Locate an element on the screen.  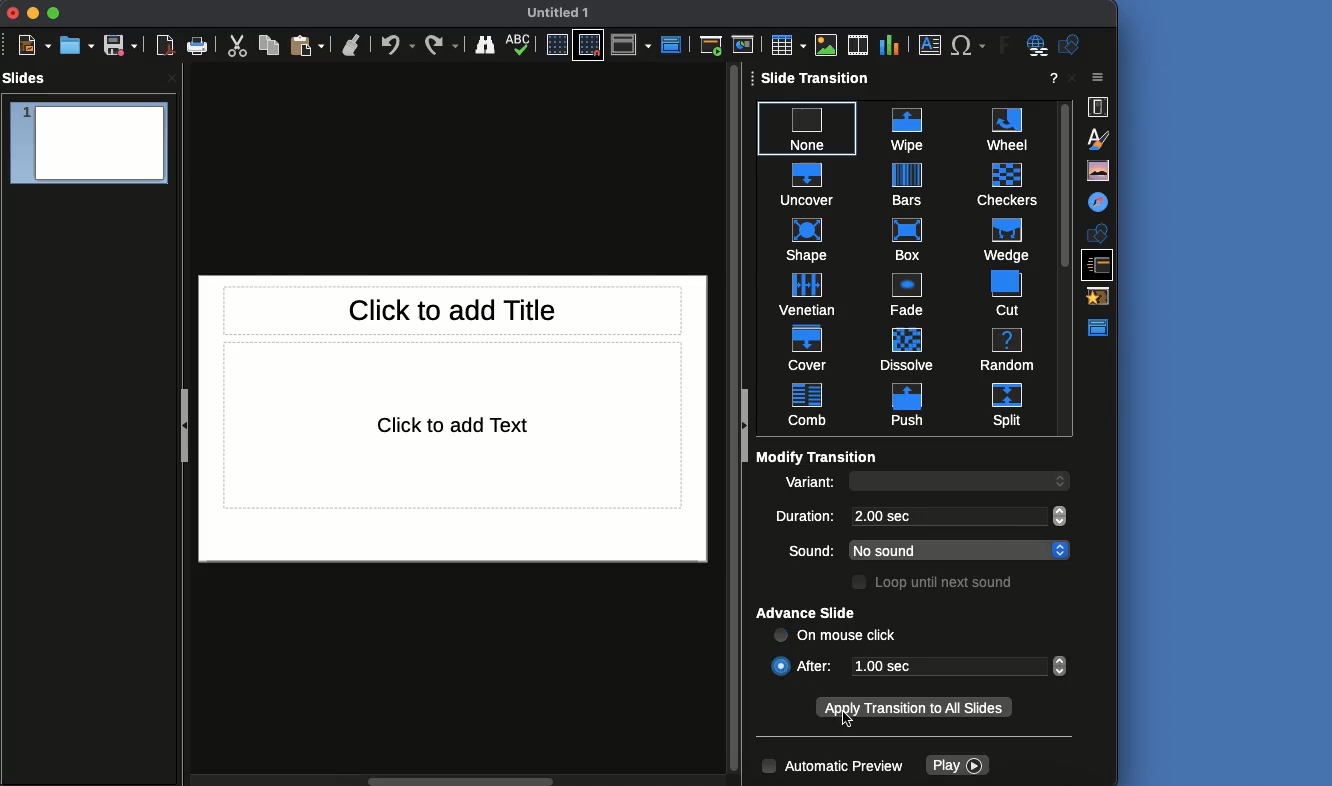
comb is located at coordinates (808, 405).